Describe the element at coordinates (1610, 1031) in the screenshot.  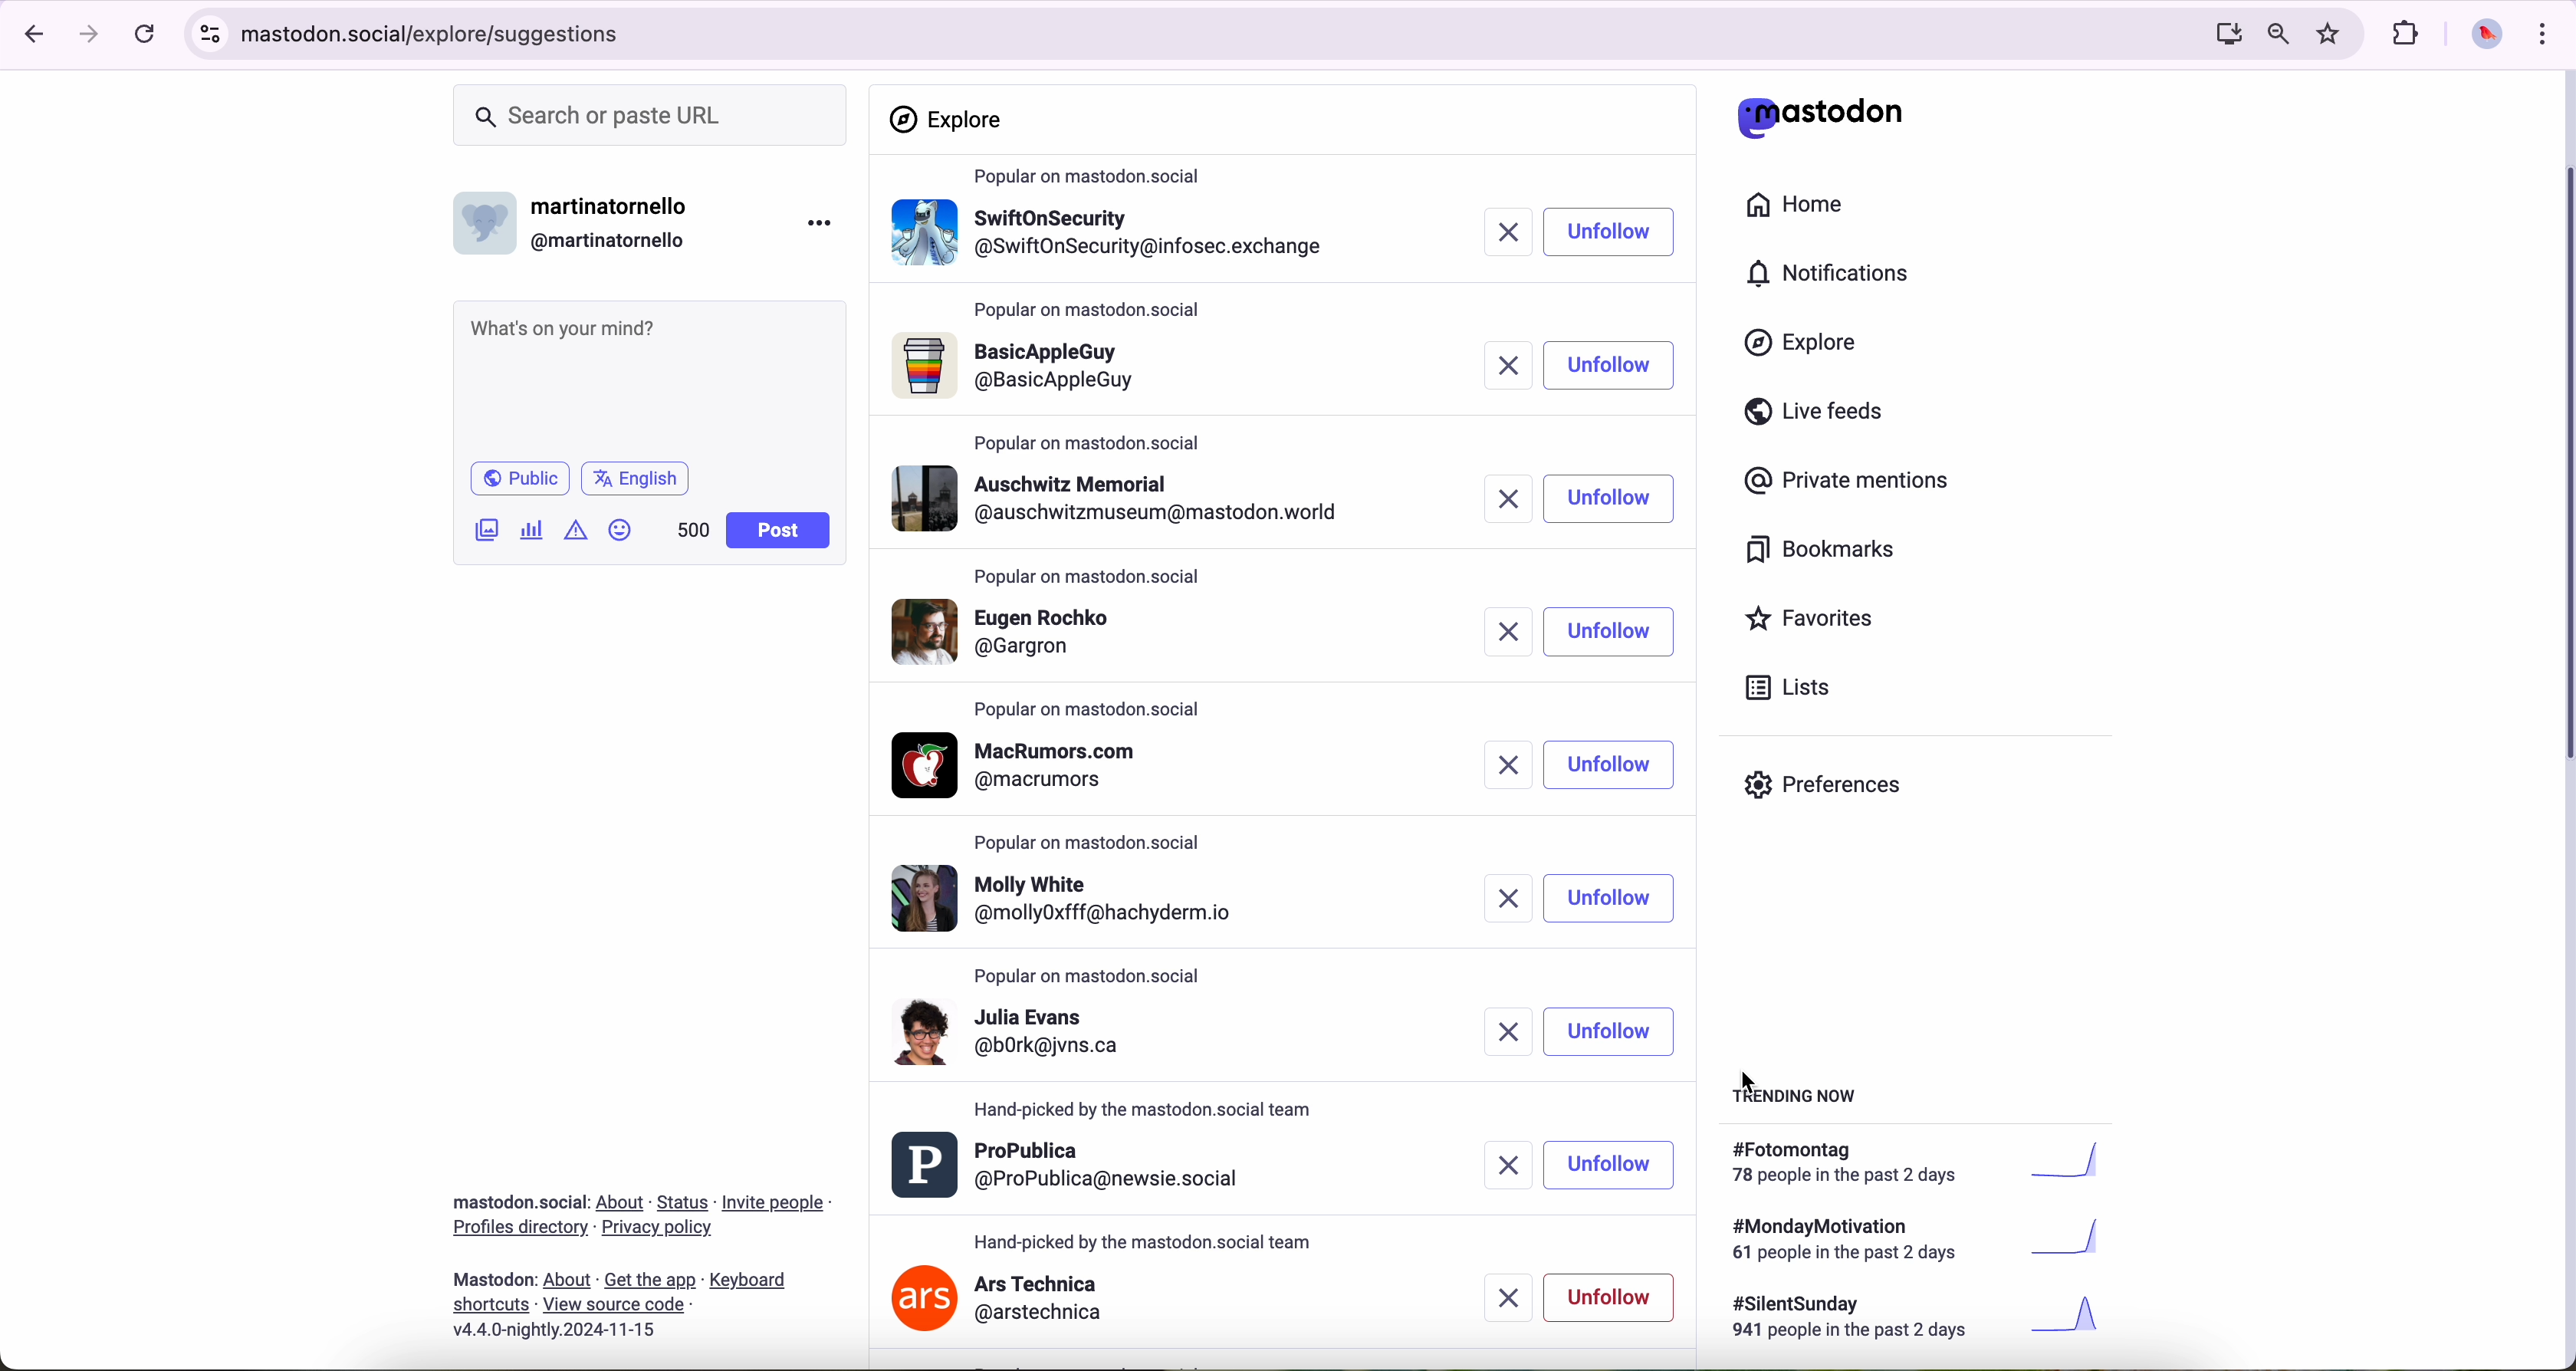
I see `unfollow` at that location.